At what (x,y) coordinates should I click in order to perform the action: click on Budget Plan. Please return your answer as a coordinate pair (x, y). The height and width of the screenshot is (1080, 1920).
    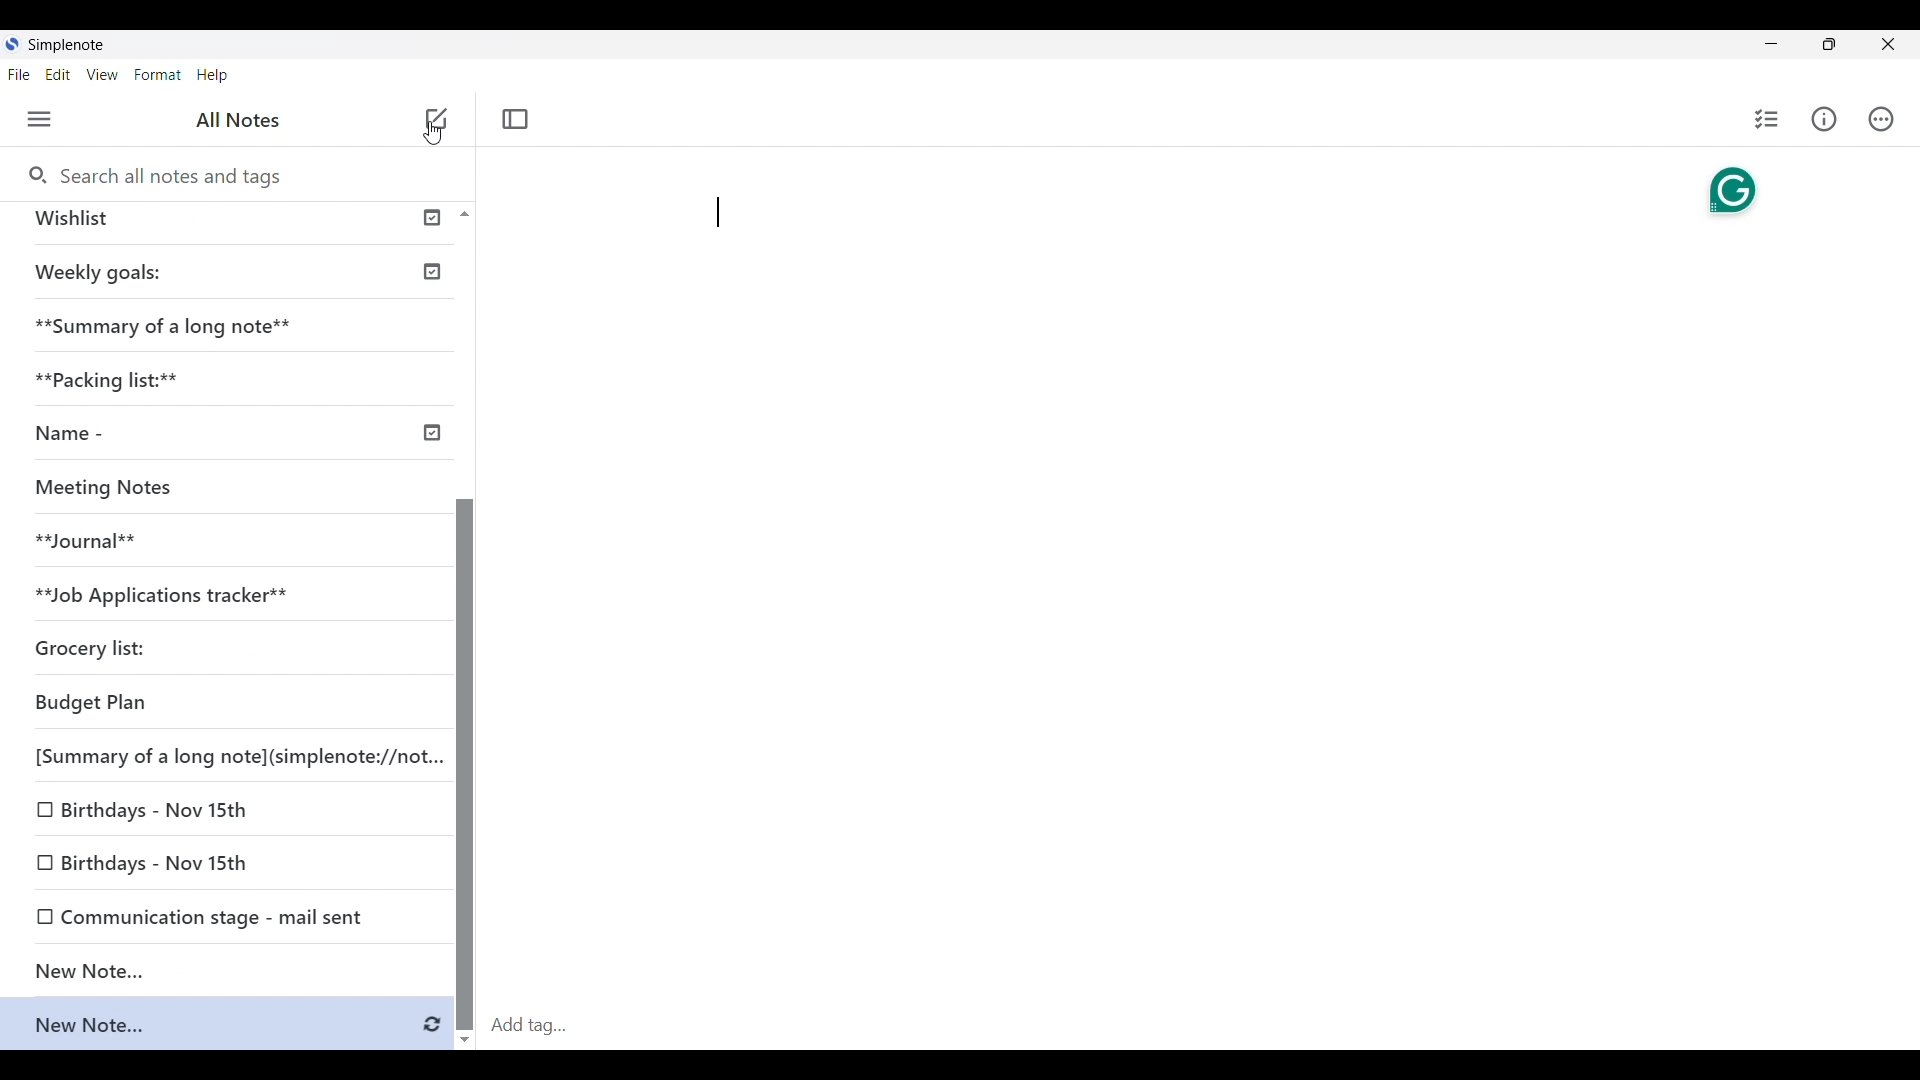
    Looking at the image, I should click on (97, 700).